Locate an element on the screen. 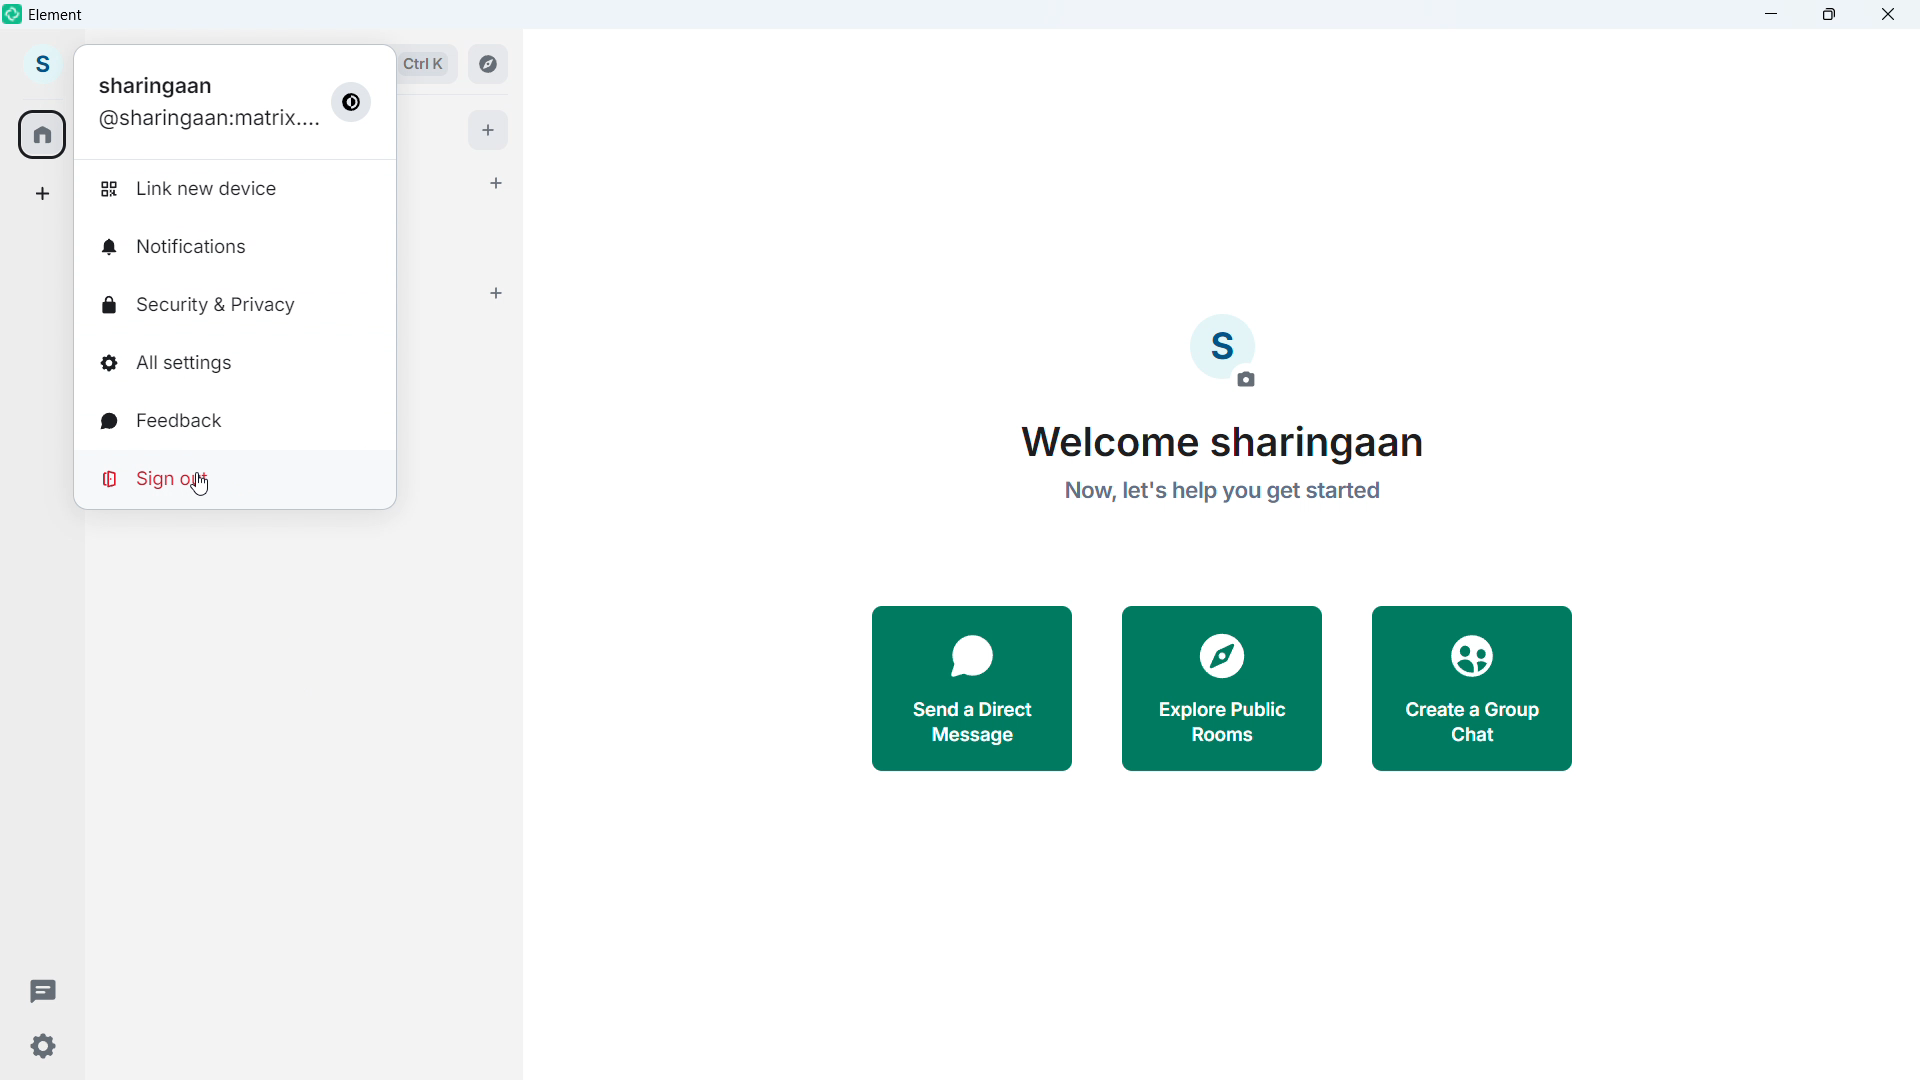  Threads  is located at coordinates (36, 987).